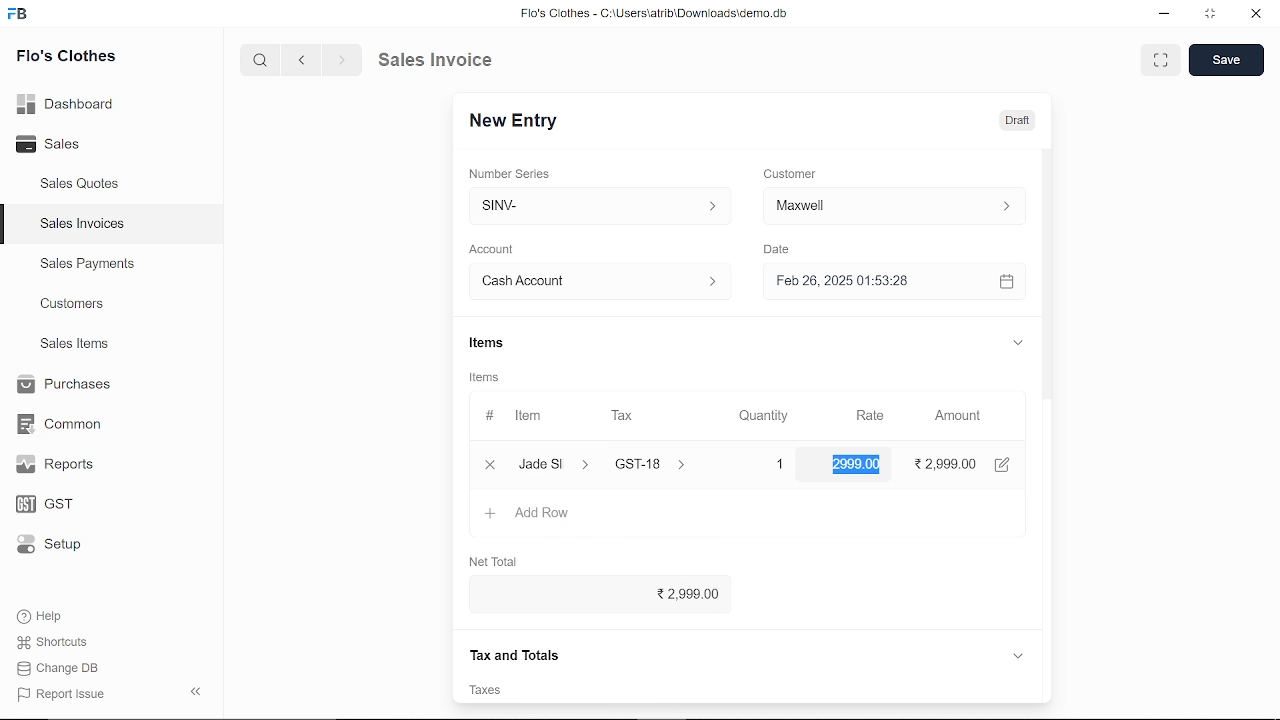 The width and height of the screenshot is (1280, 720). I want to click on Notes, so click(493, 690).